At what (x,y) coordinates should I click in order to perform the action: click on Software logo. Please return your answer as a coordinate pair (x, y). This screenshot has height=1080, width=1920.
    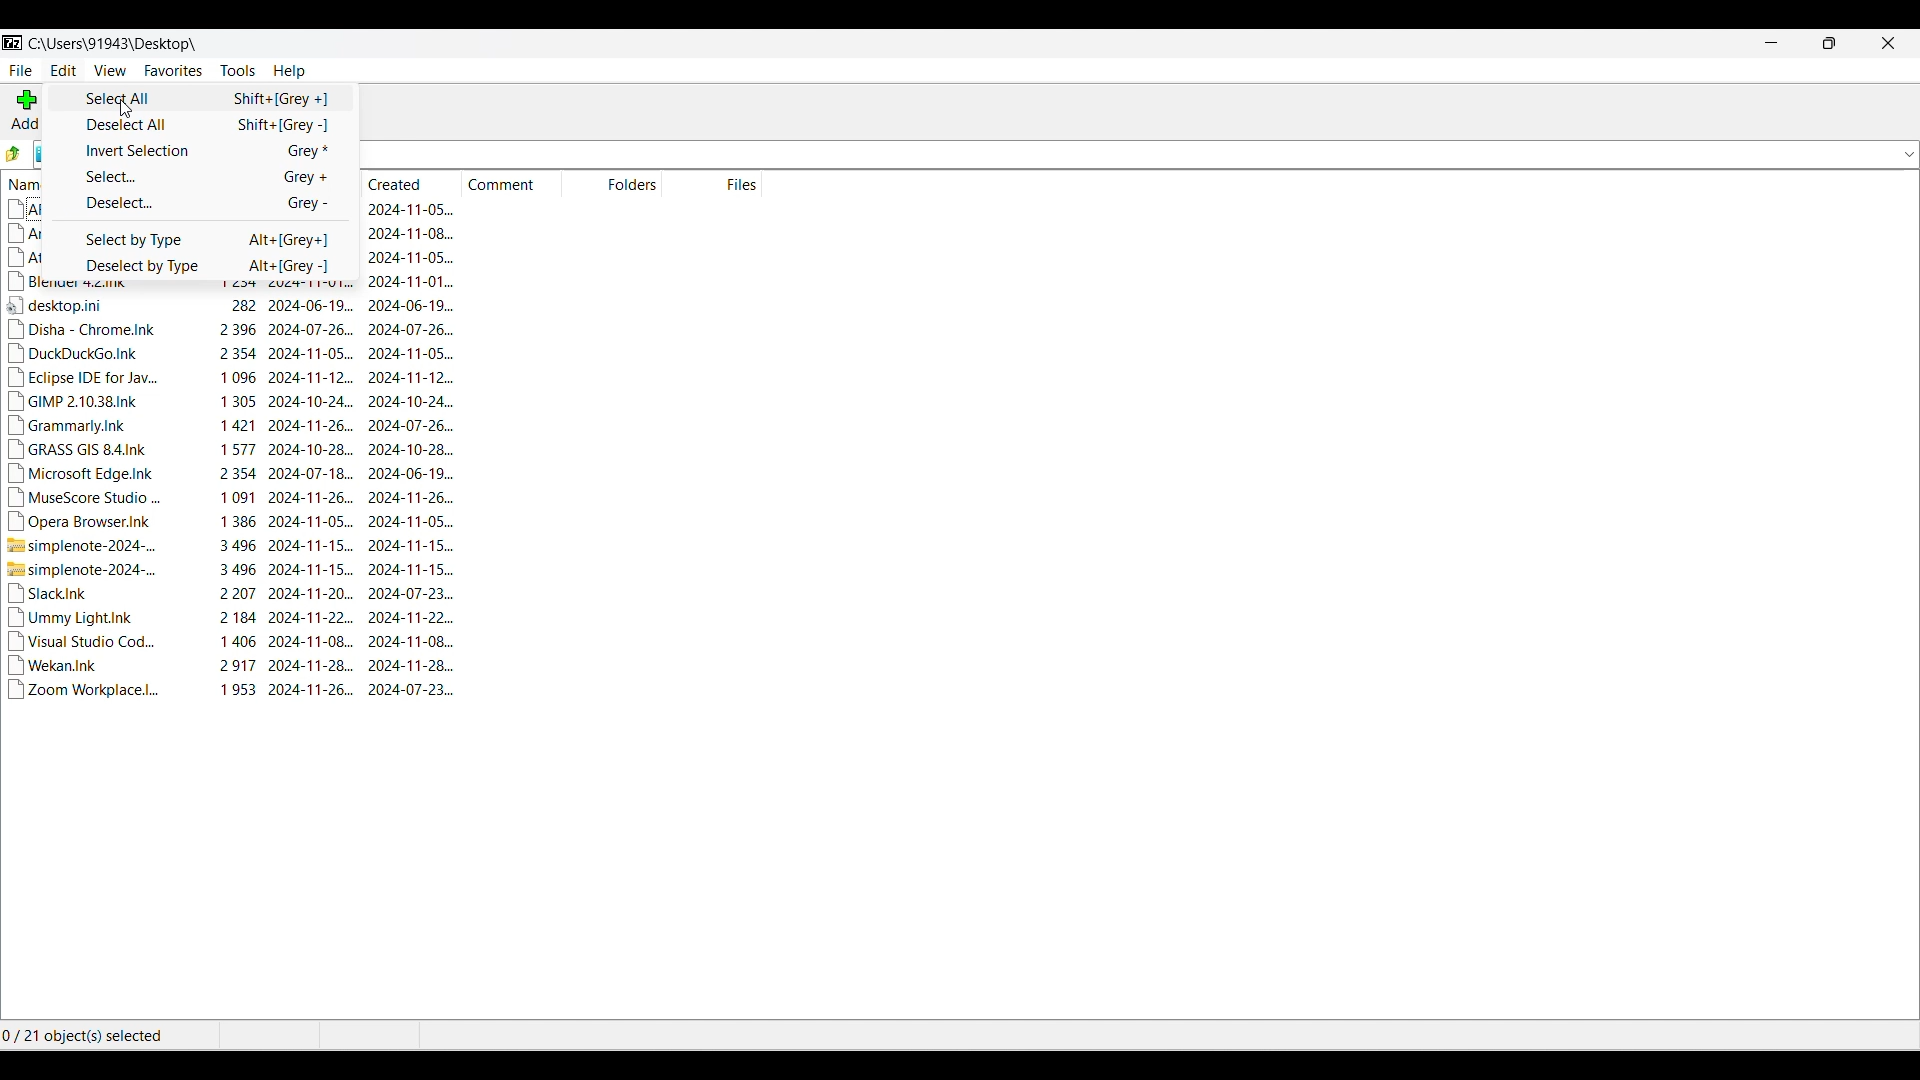
    Looking at the image, I should click on (12, 42).